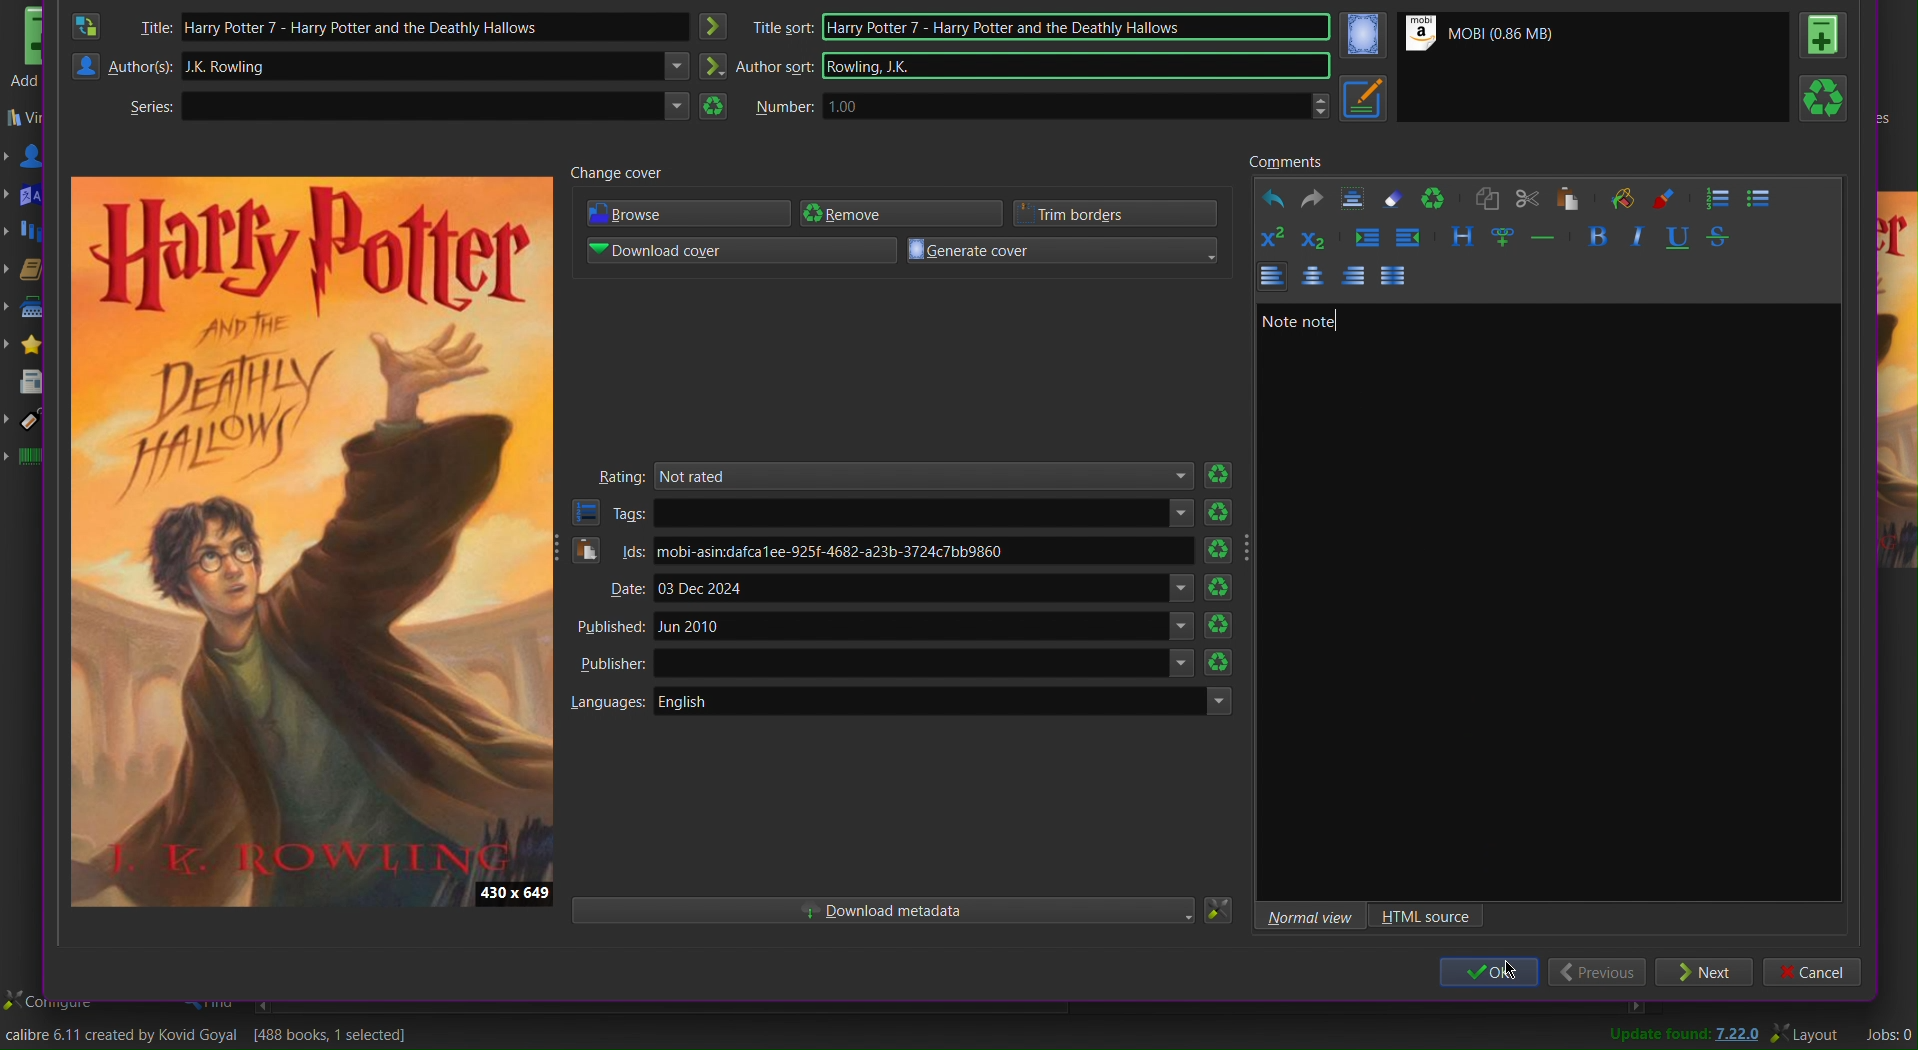  What do you see at coordinates (1718, 236) in the screenshot?
I see `Strikethrough` at bounding box center [1718, 236].